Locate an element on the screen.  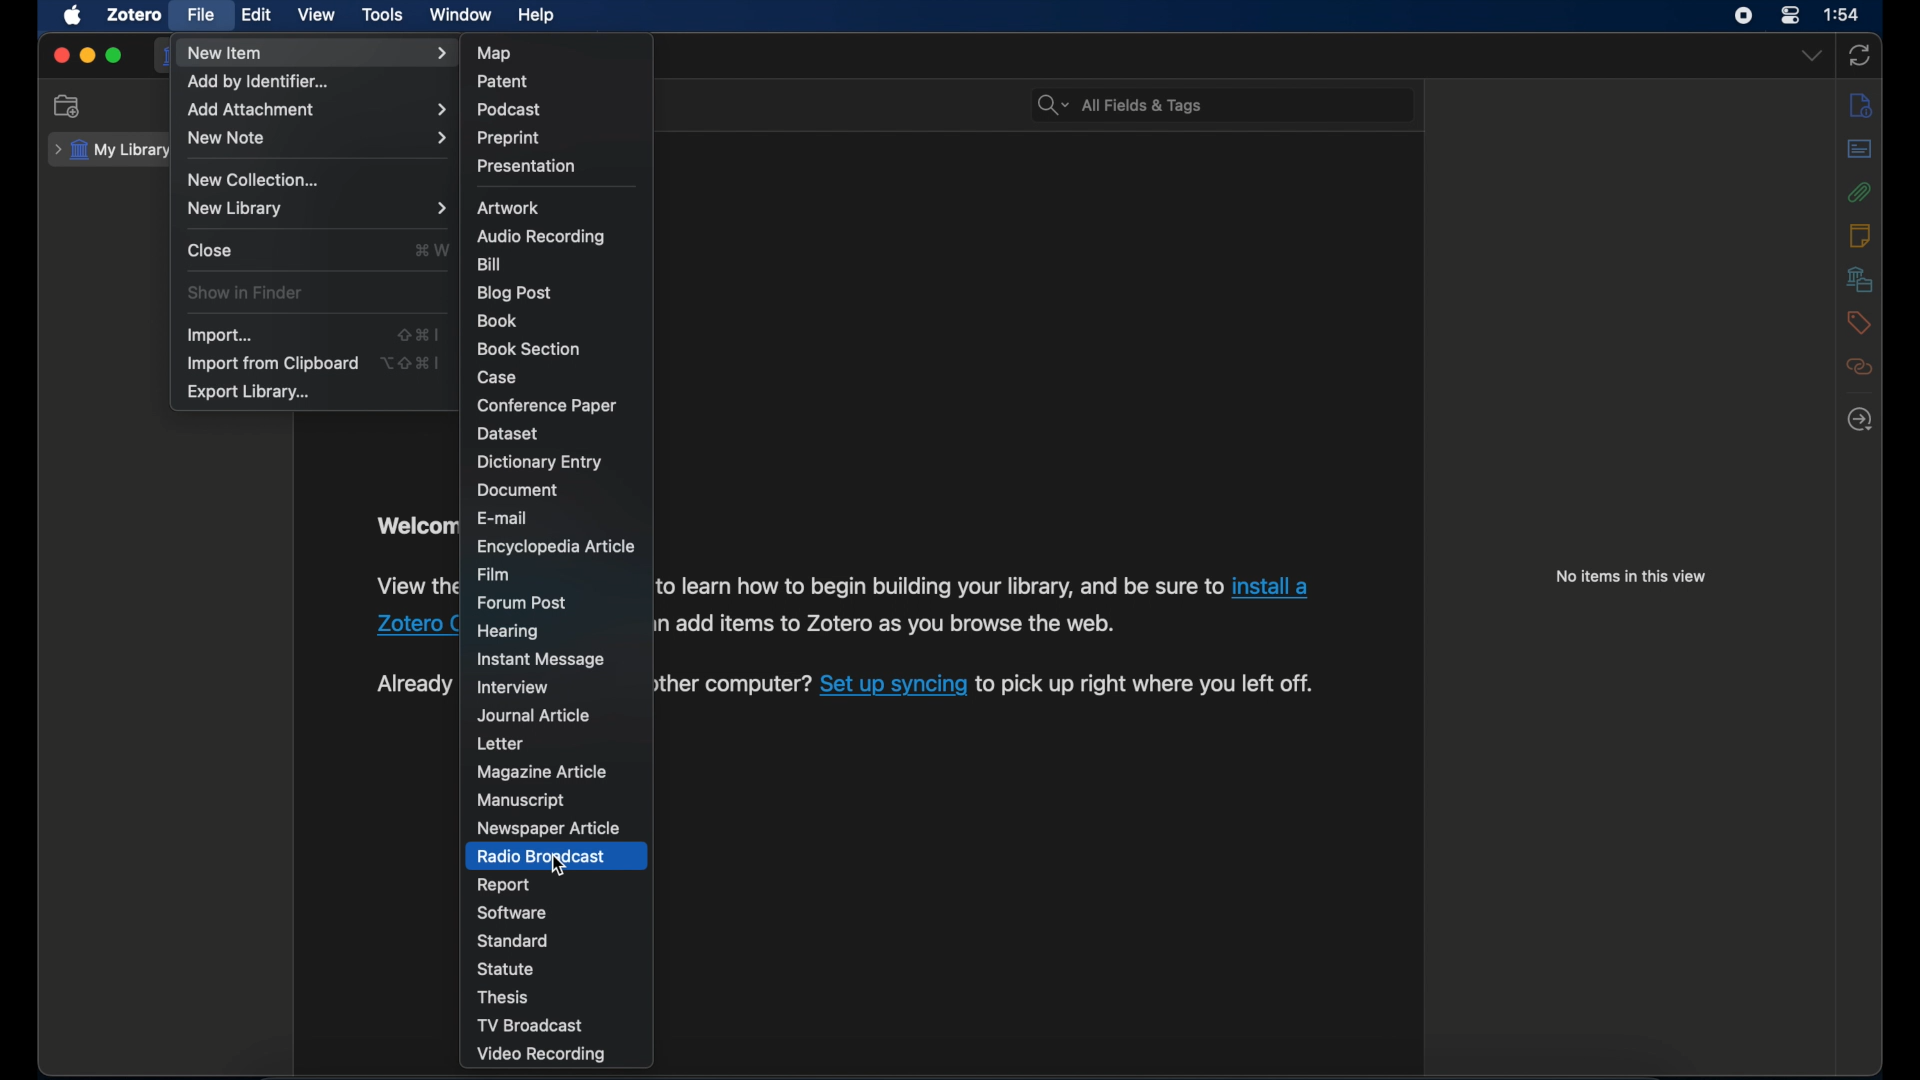
no items in this view is located at coordinates (1632, 576).